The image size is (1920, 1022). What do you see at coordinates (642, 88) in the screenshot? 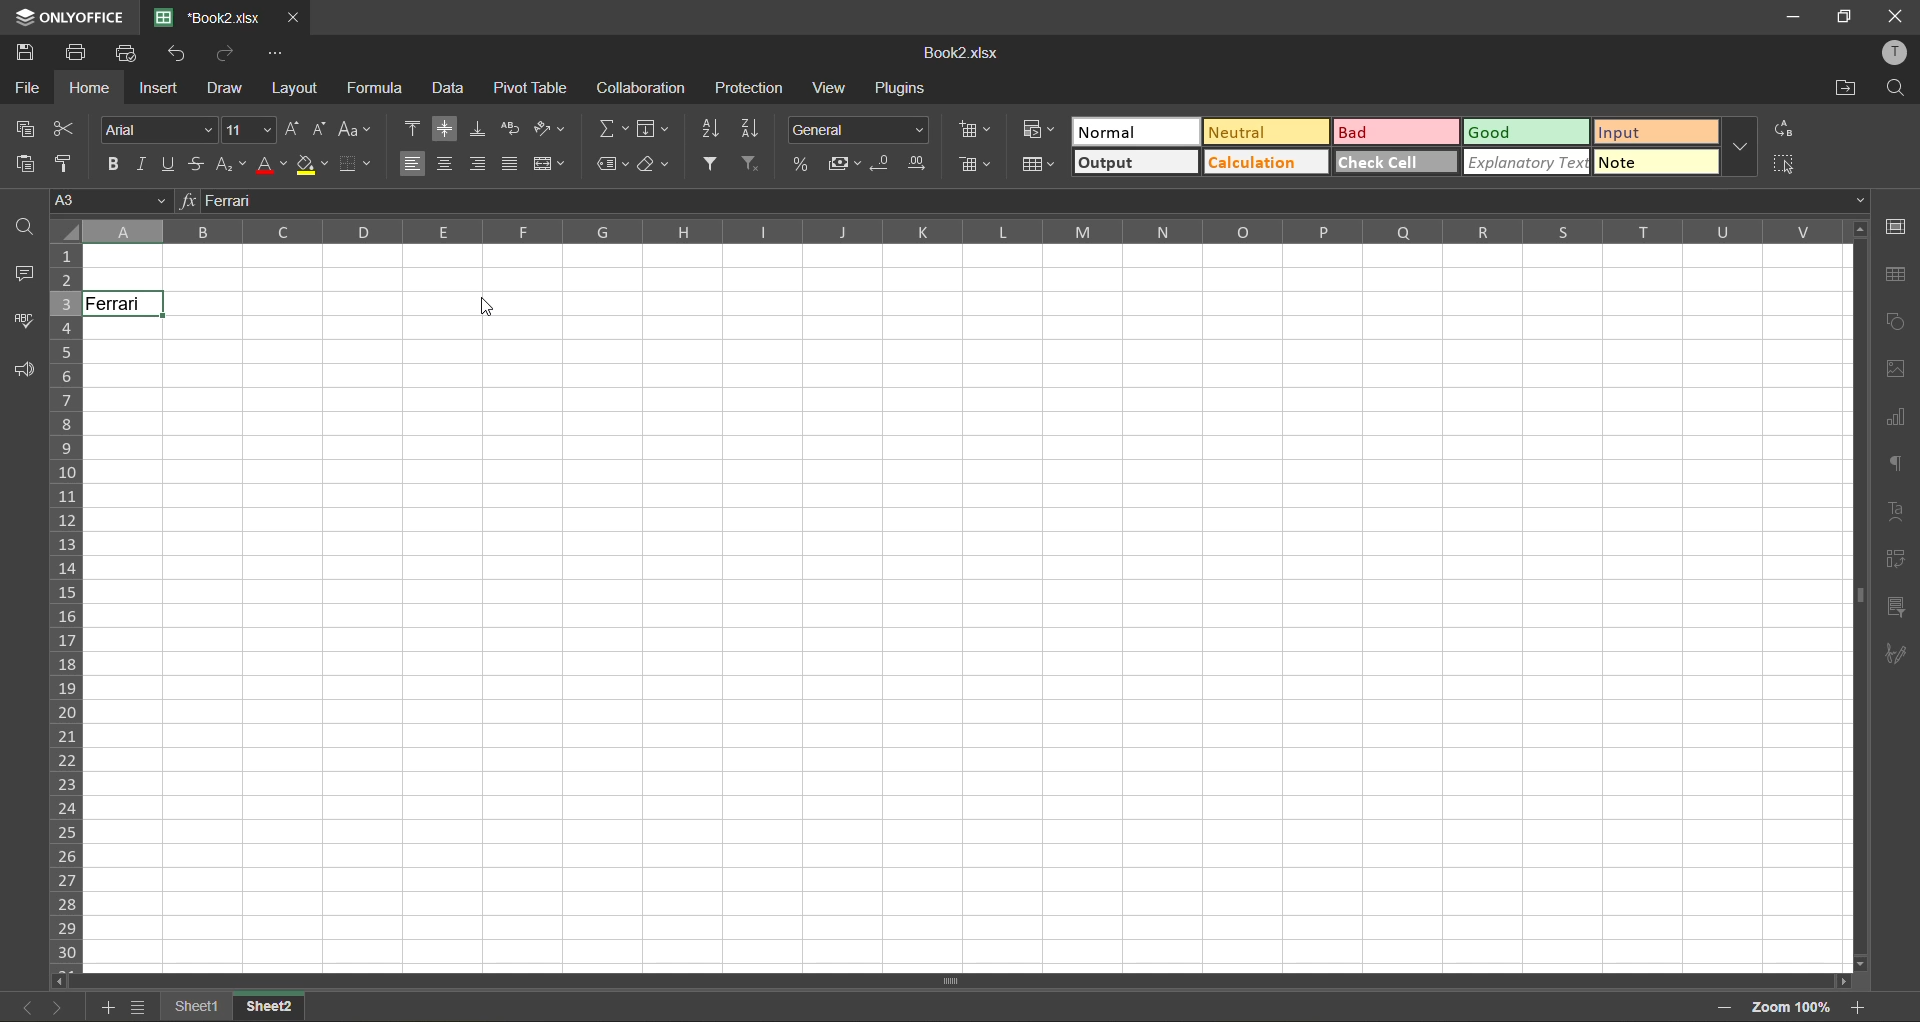
I see `collaboration` at bounding box center [642, 88].